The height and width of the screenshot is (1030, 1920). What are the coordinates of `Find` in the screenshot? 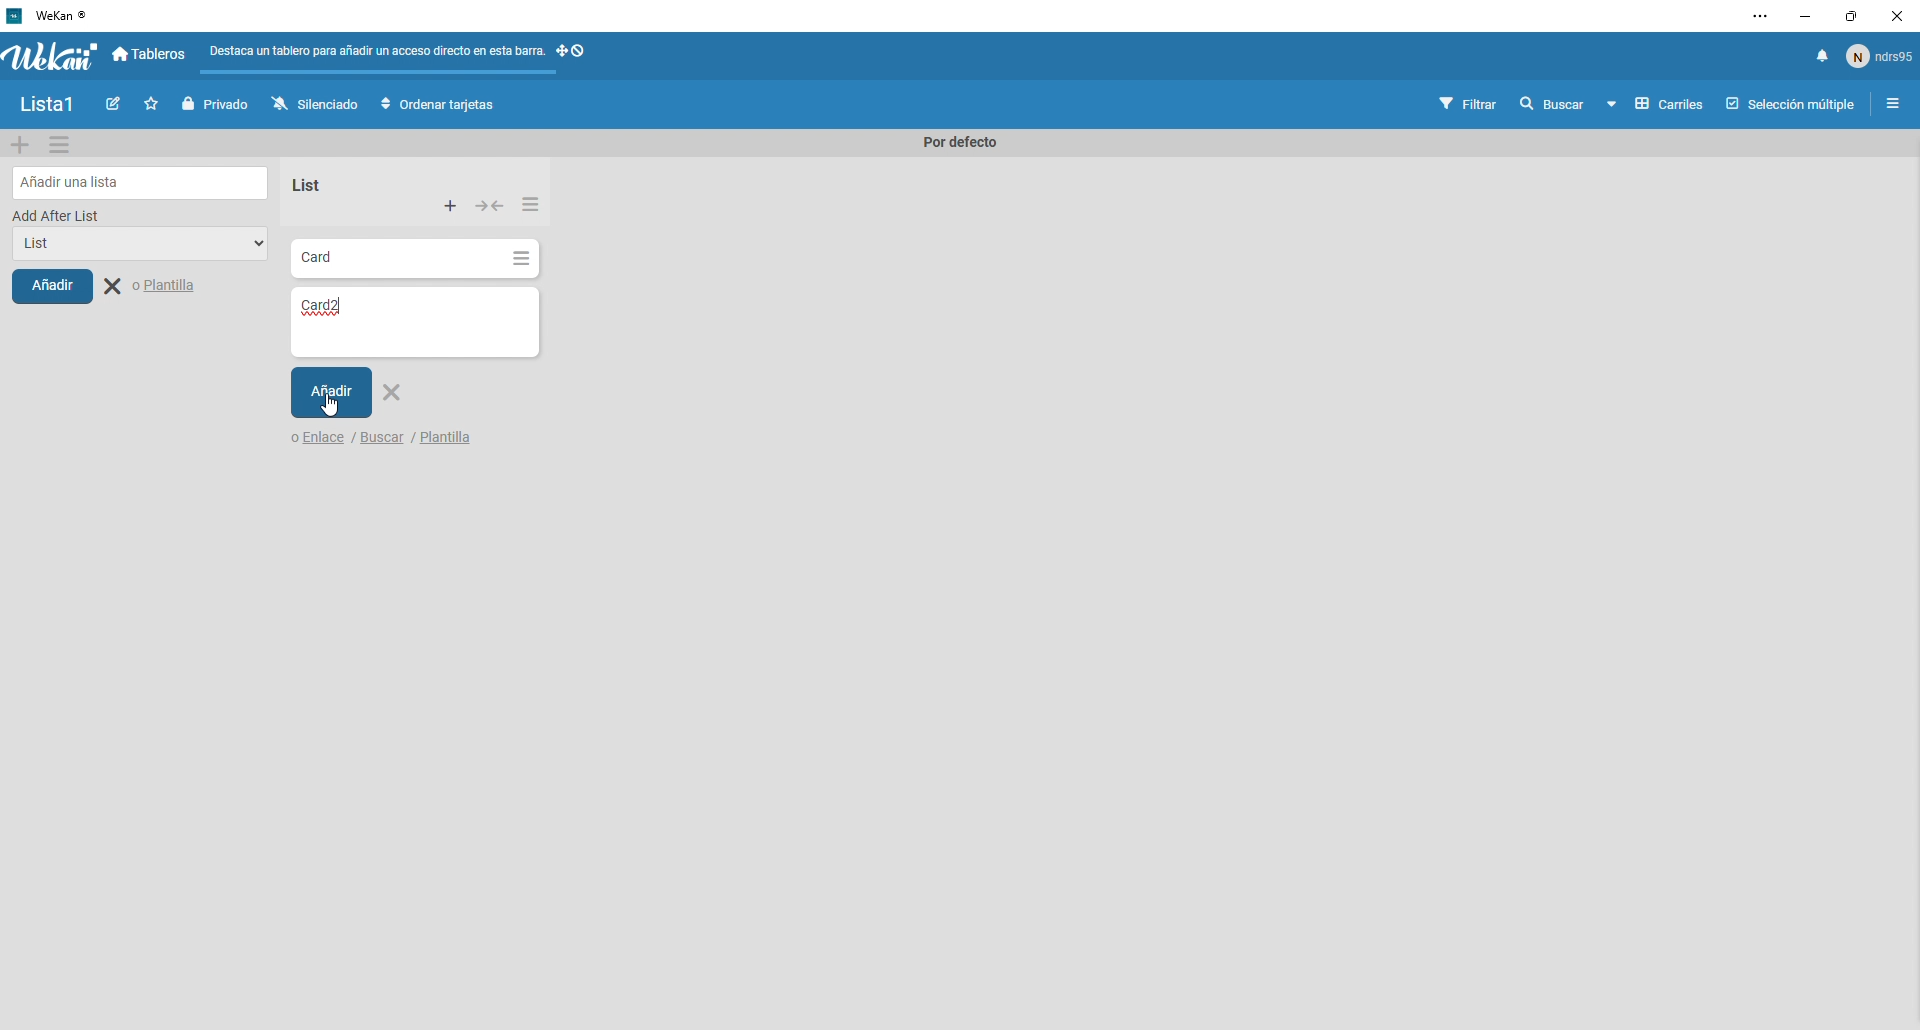 It's located at (385, 441).